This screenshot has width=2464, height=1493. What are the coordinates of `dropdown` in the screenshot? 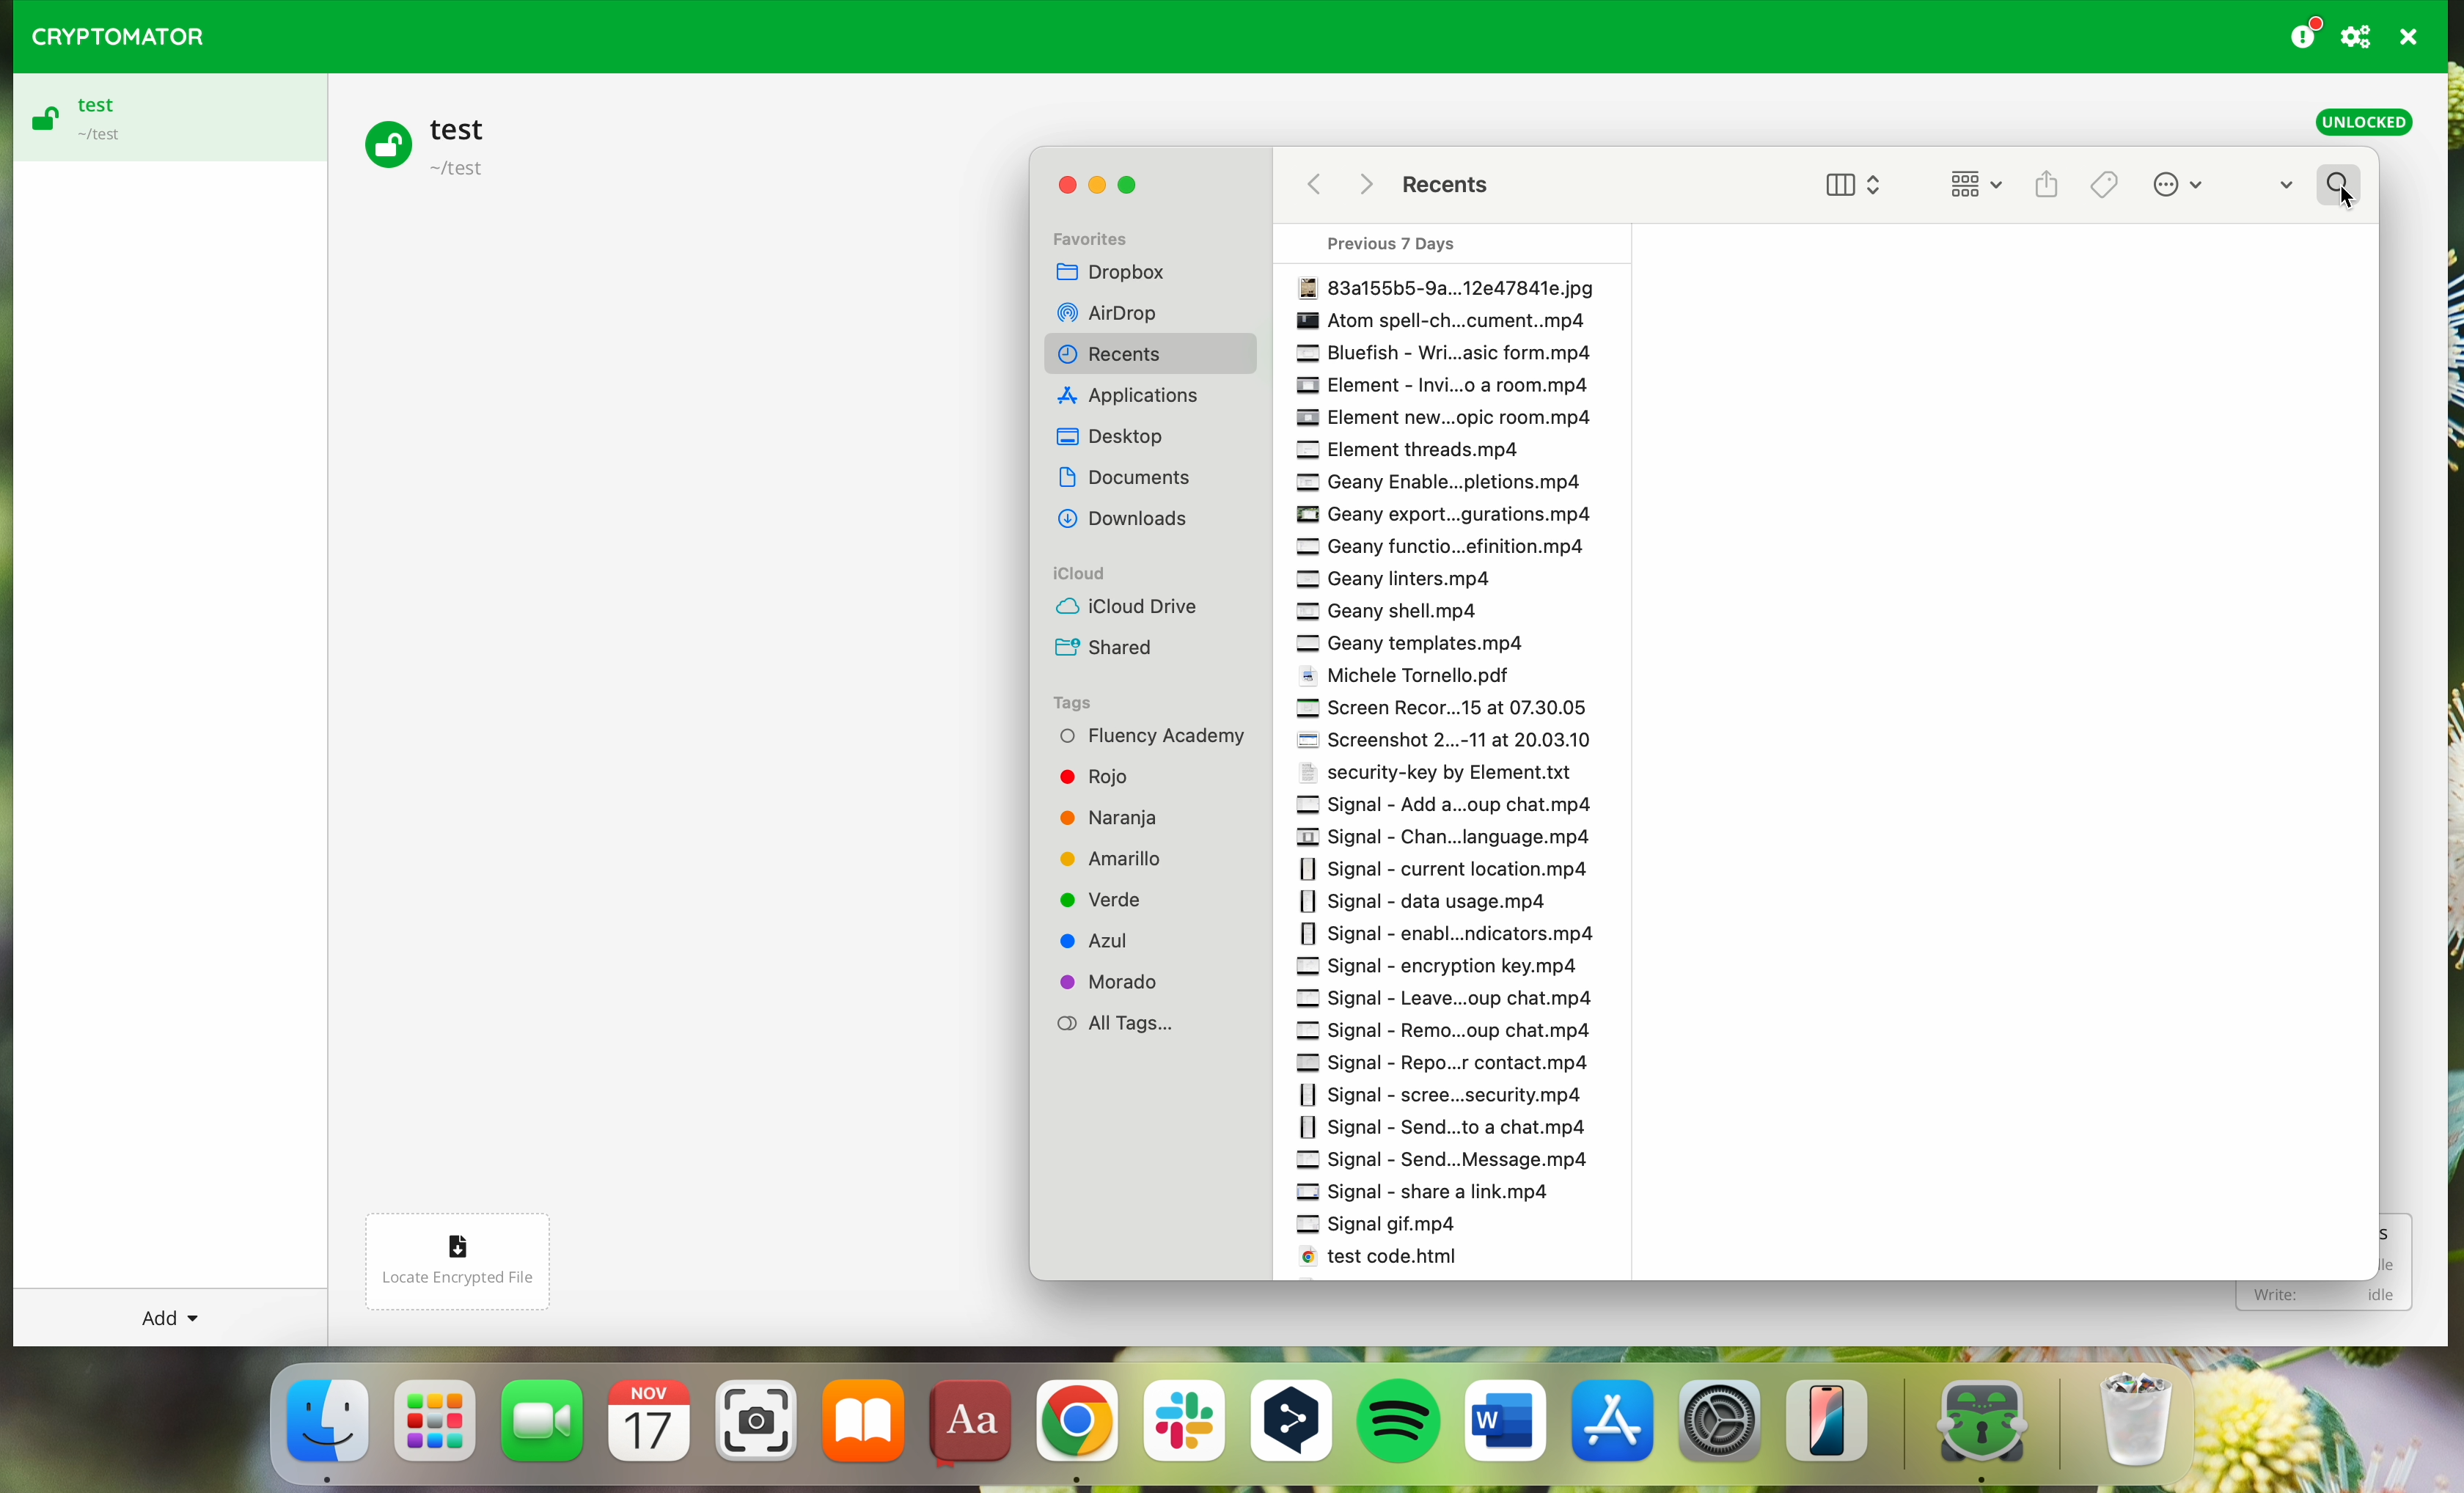 It's located at (2283, 189).